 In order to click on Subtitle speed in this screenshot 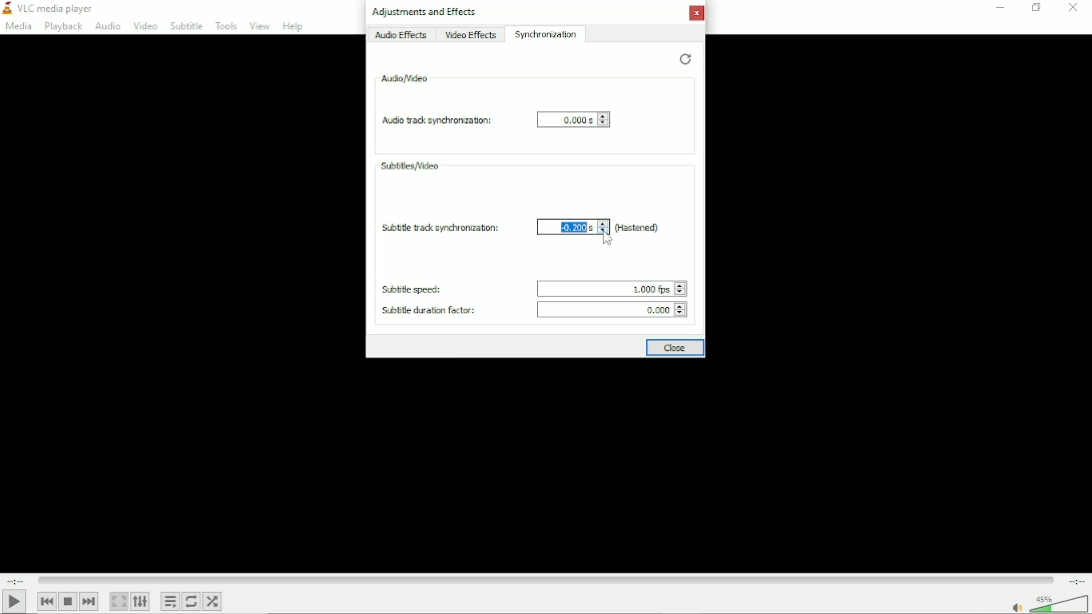, I will do `click(408, 289)`.